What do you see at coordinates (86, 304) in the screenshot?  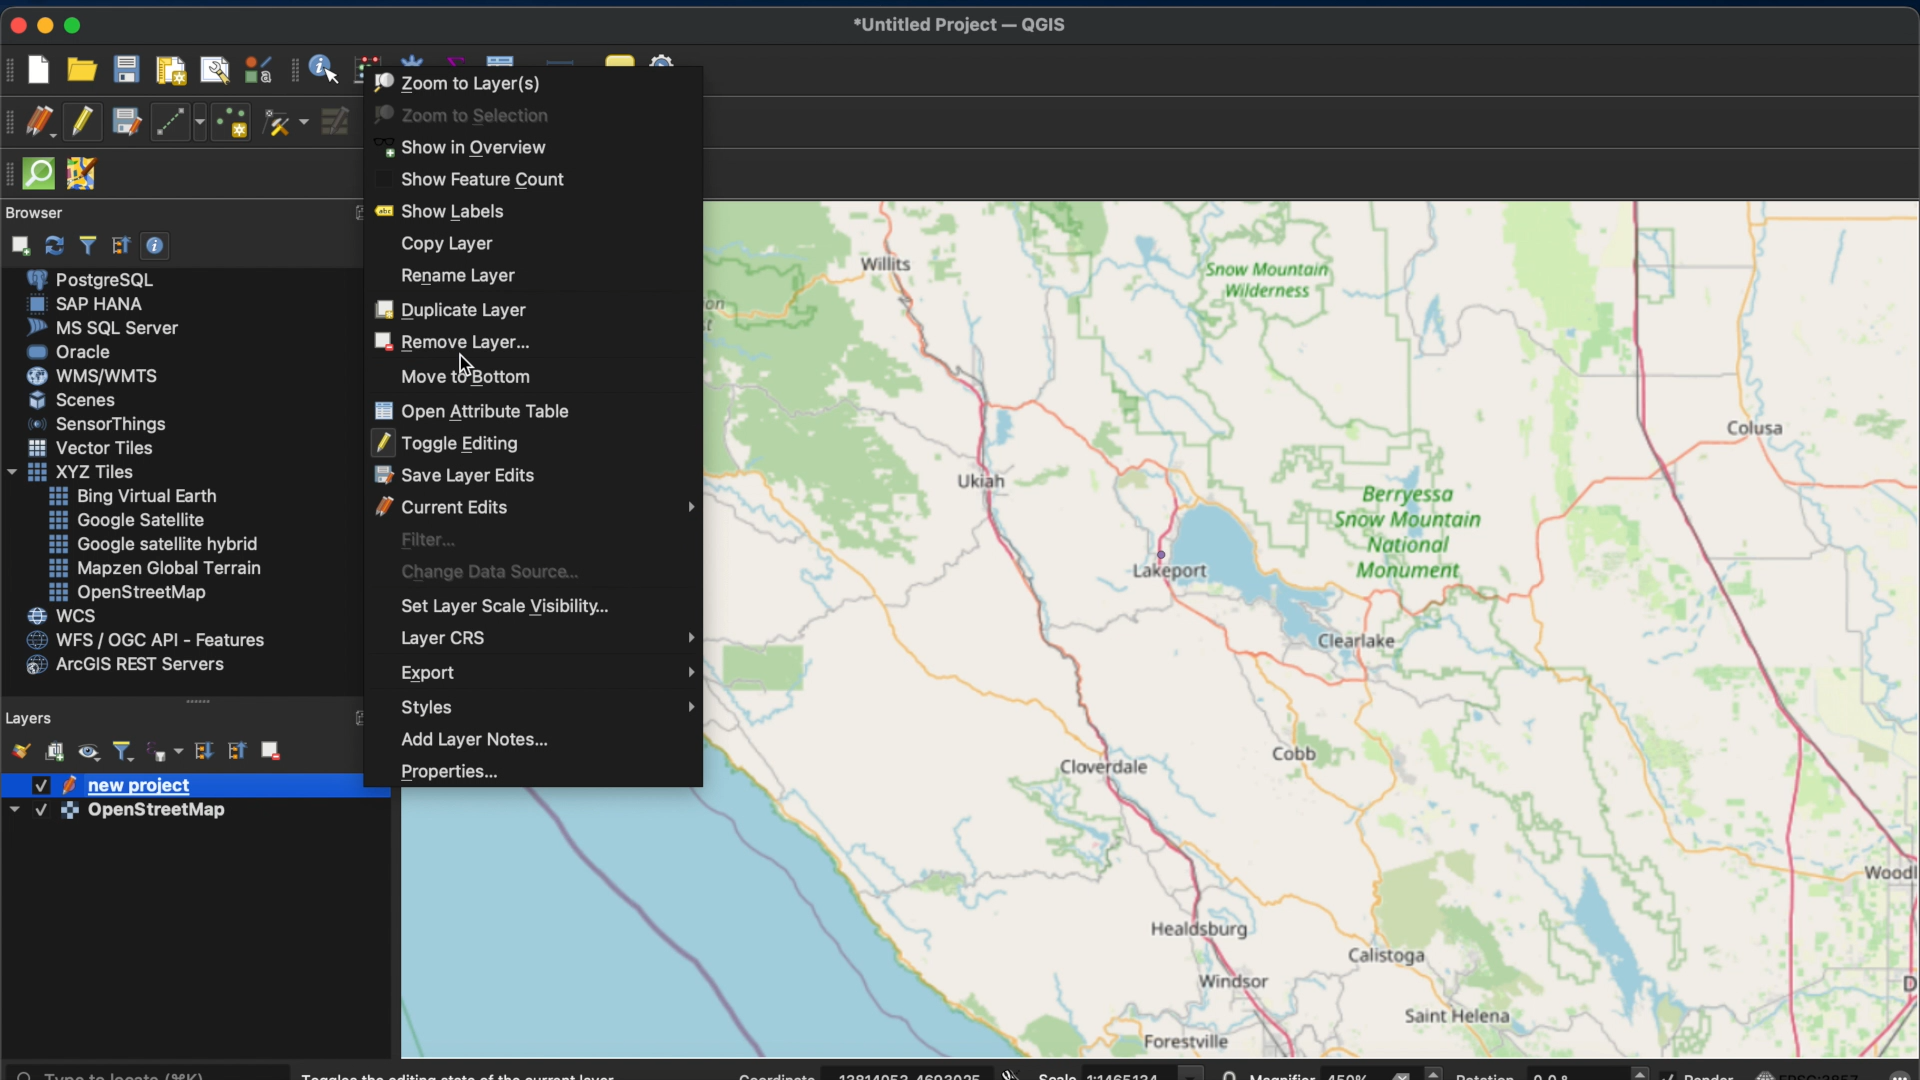 I see `sap hana` at bounding box center [86, 304].